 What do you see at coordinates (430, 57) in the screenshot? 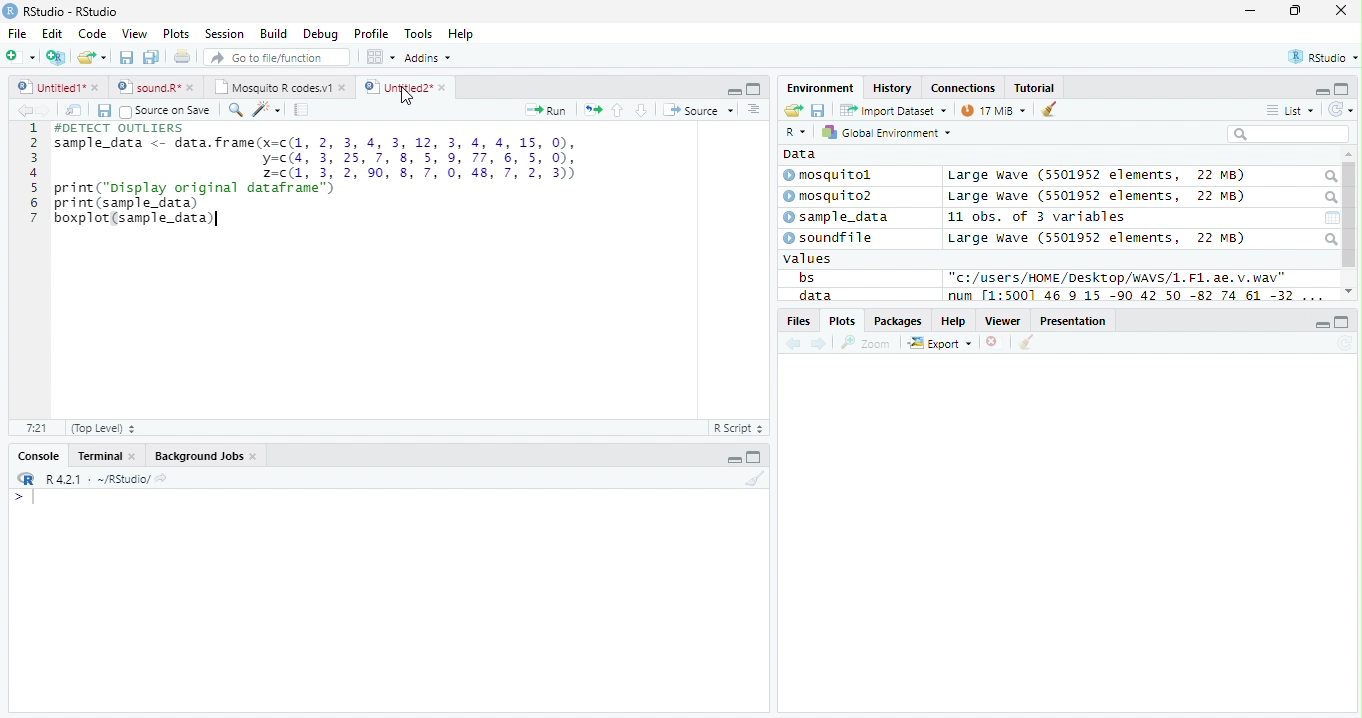
I see `Addins` at bounding box center [430, 57].